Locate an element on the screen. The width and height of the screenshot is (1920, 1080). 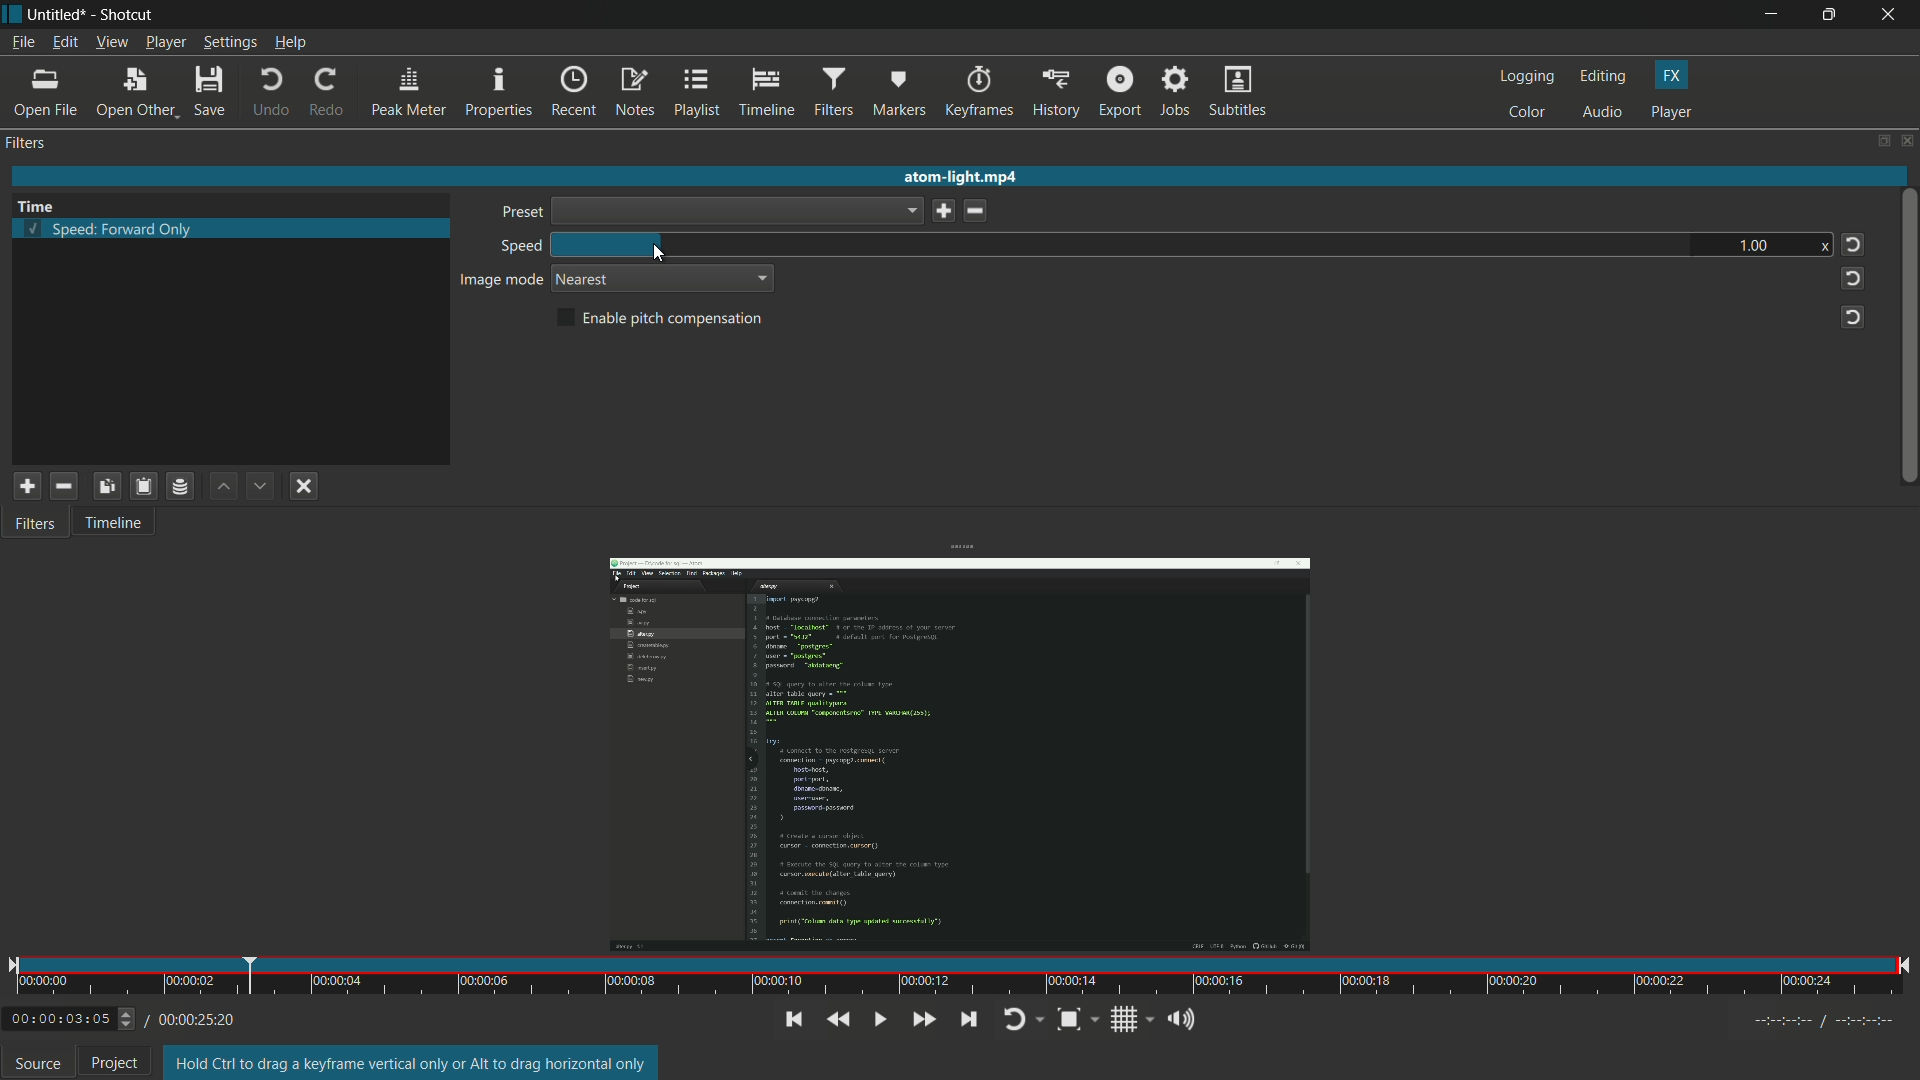
markers is located at coordinates (901, 93).